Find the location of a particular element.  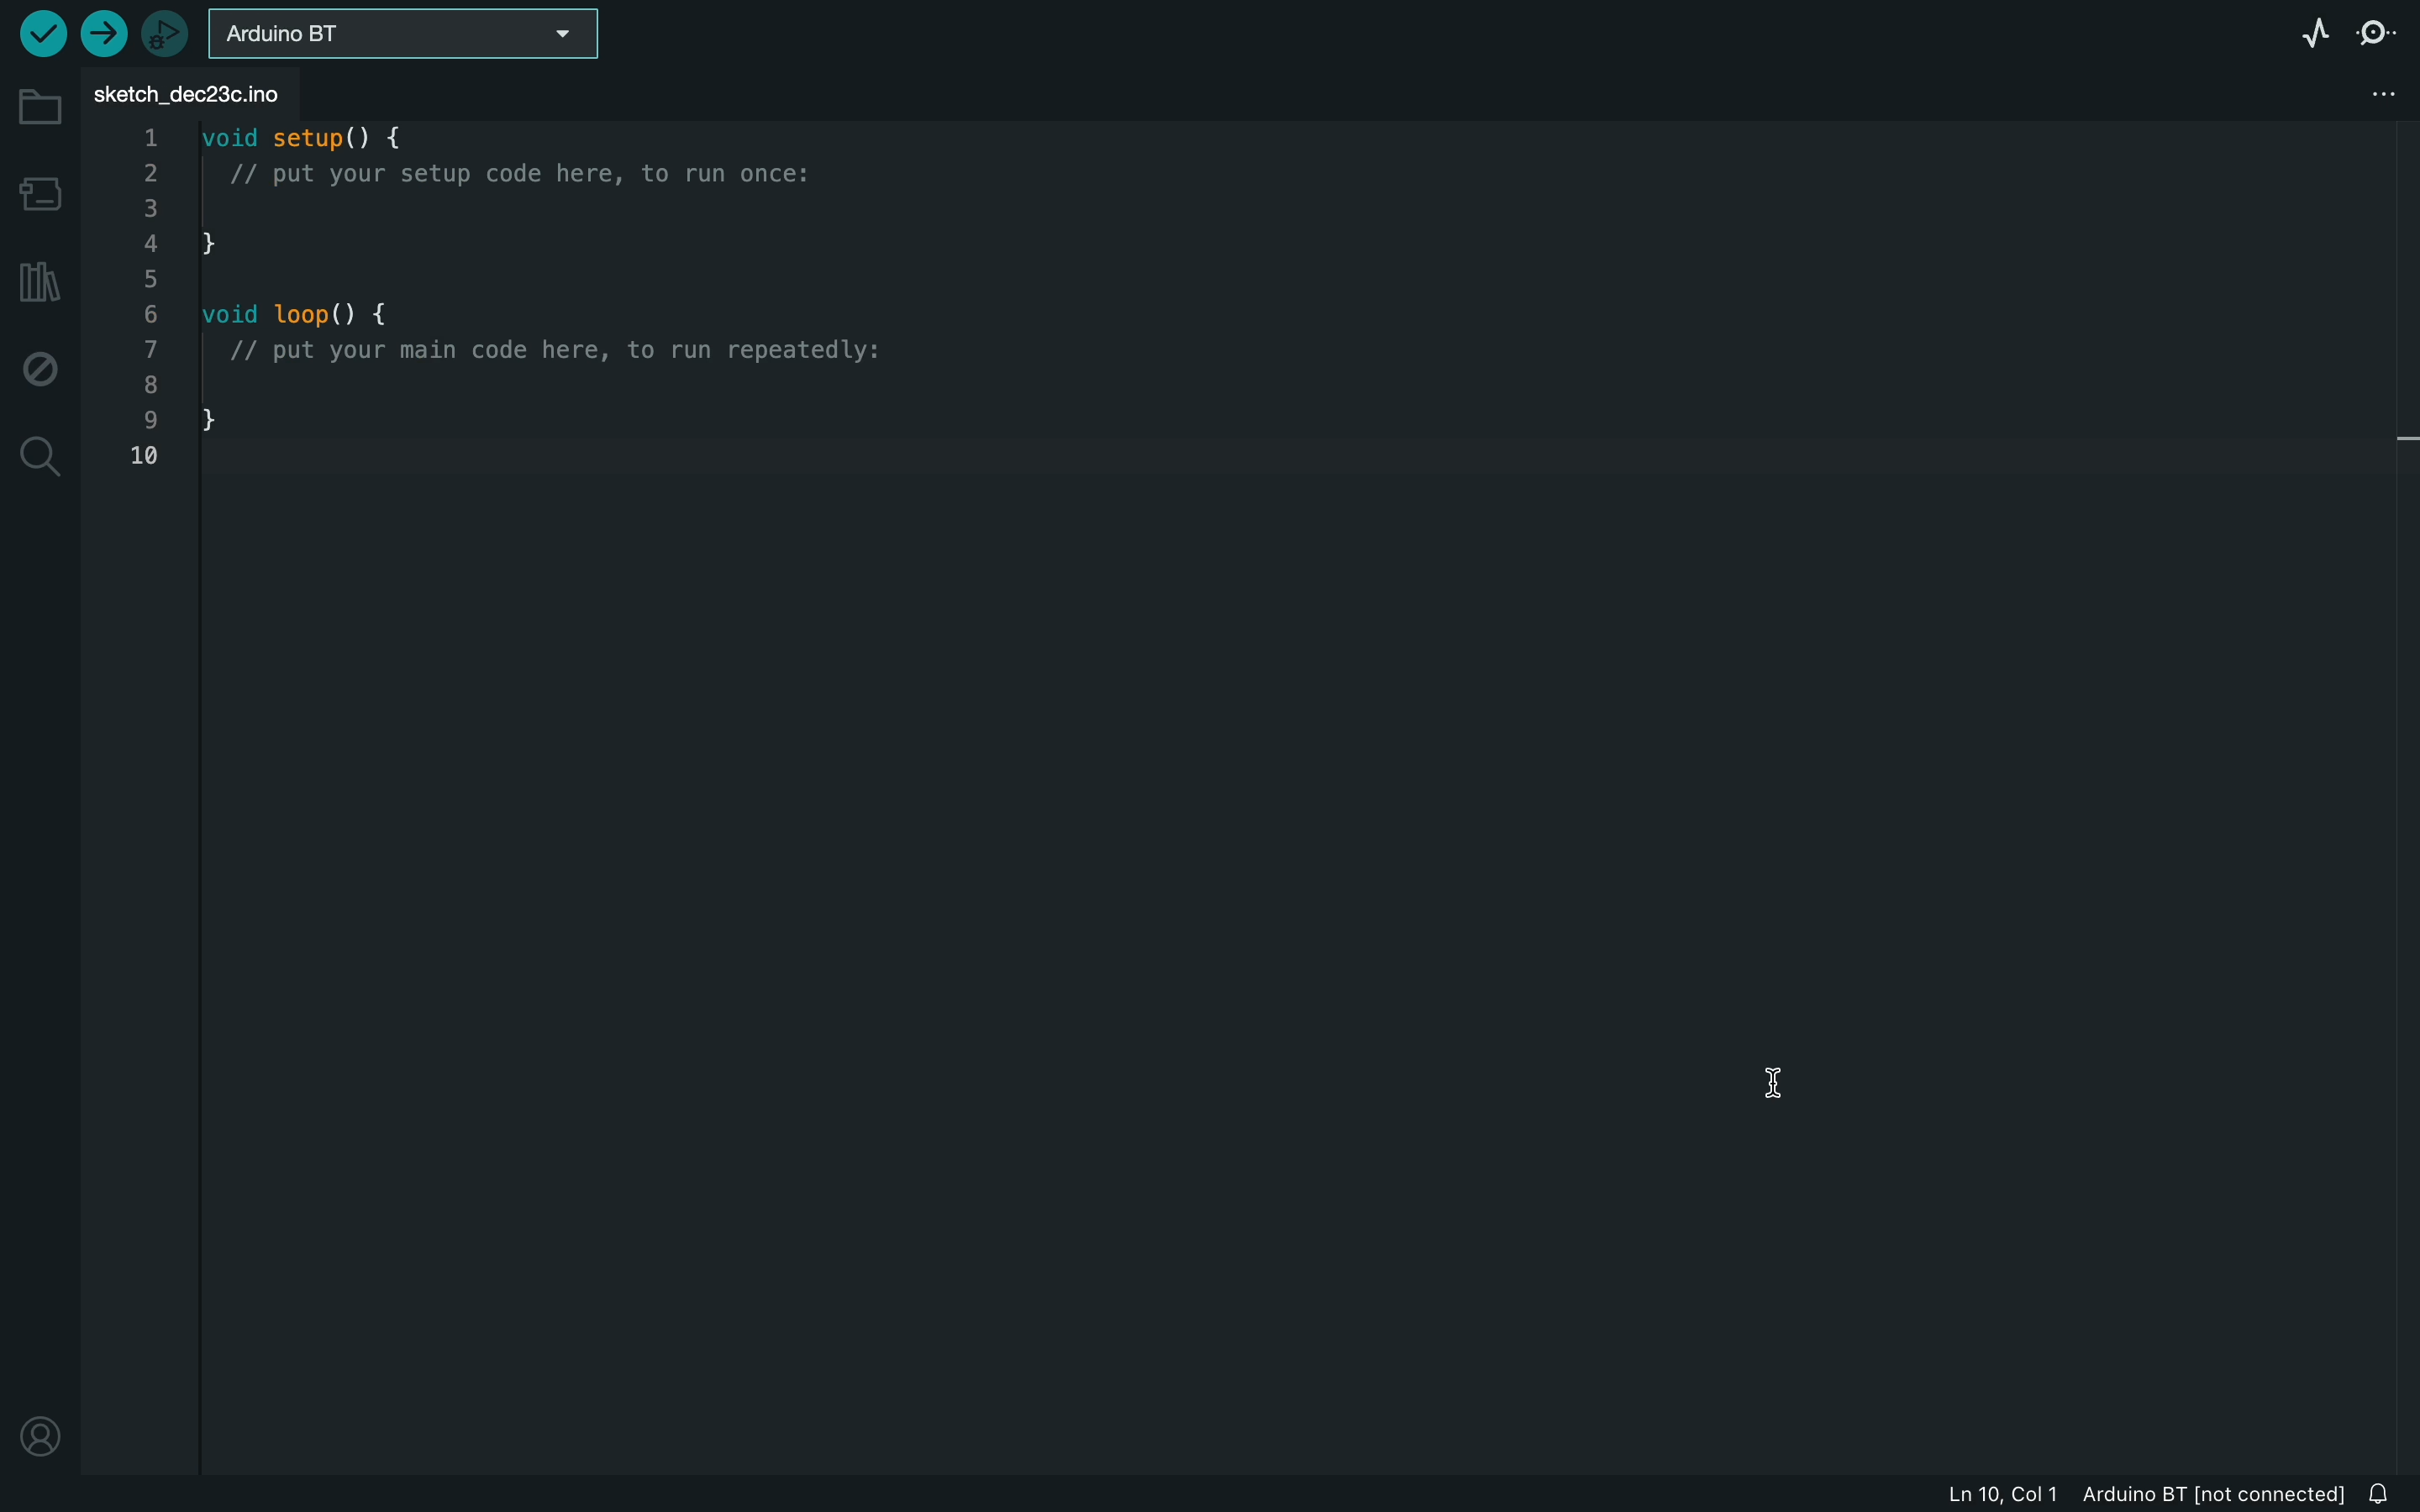

notification is located at coordinates (2388, 1495).